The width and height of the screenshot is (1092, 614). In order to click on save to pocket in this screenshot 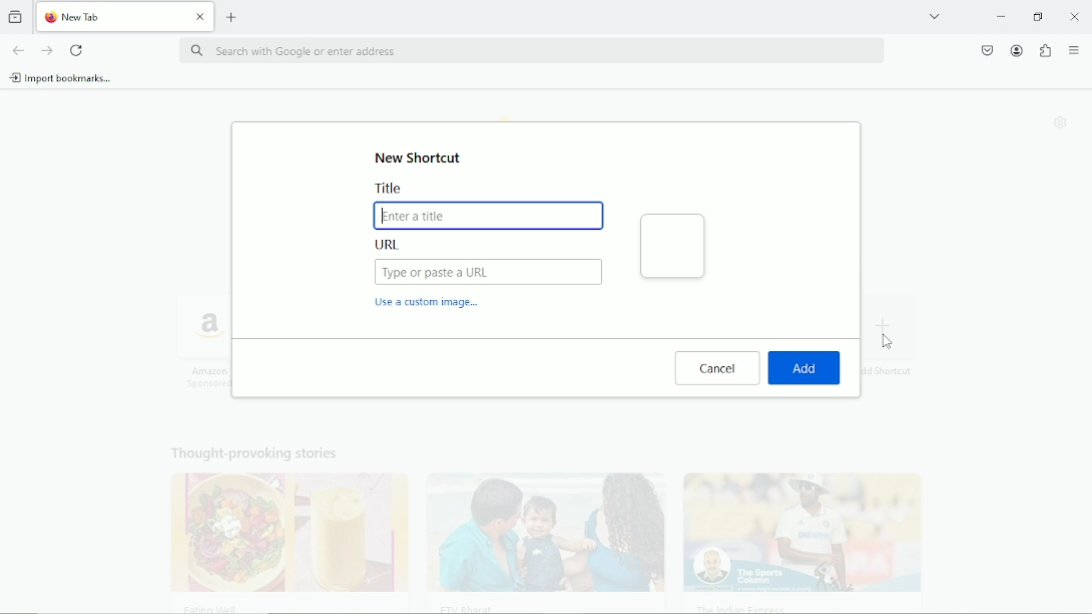, I will do `click(986, 49)`.